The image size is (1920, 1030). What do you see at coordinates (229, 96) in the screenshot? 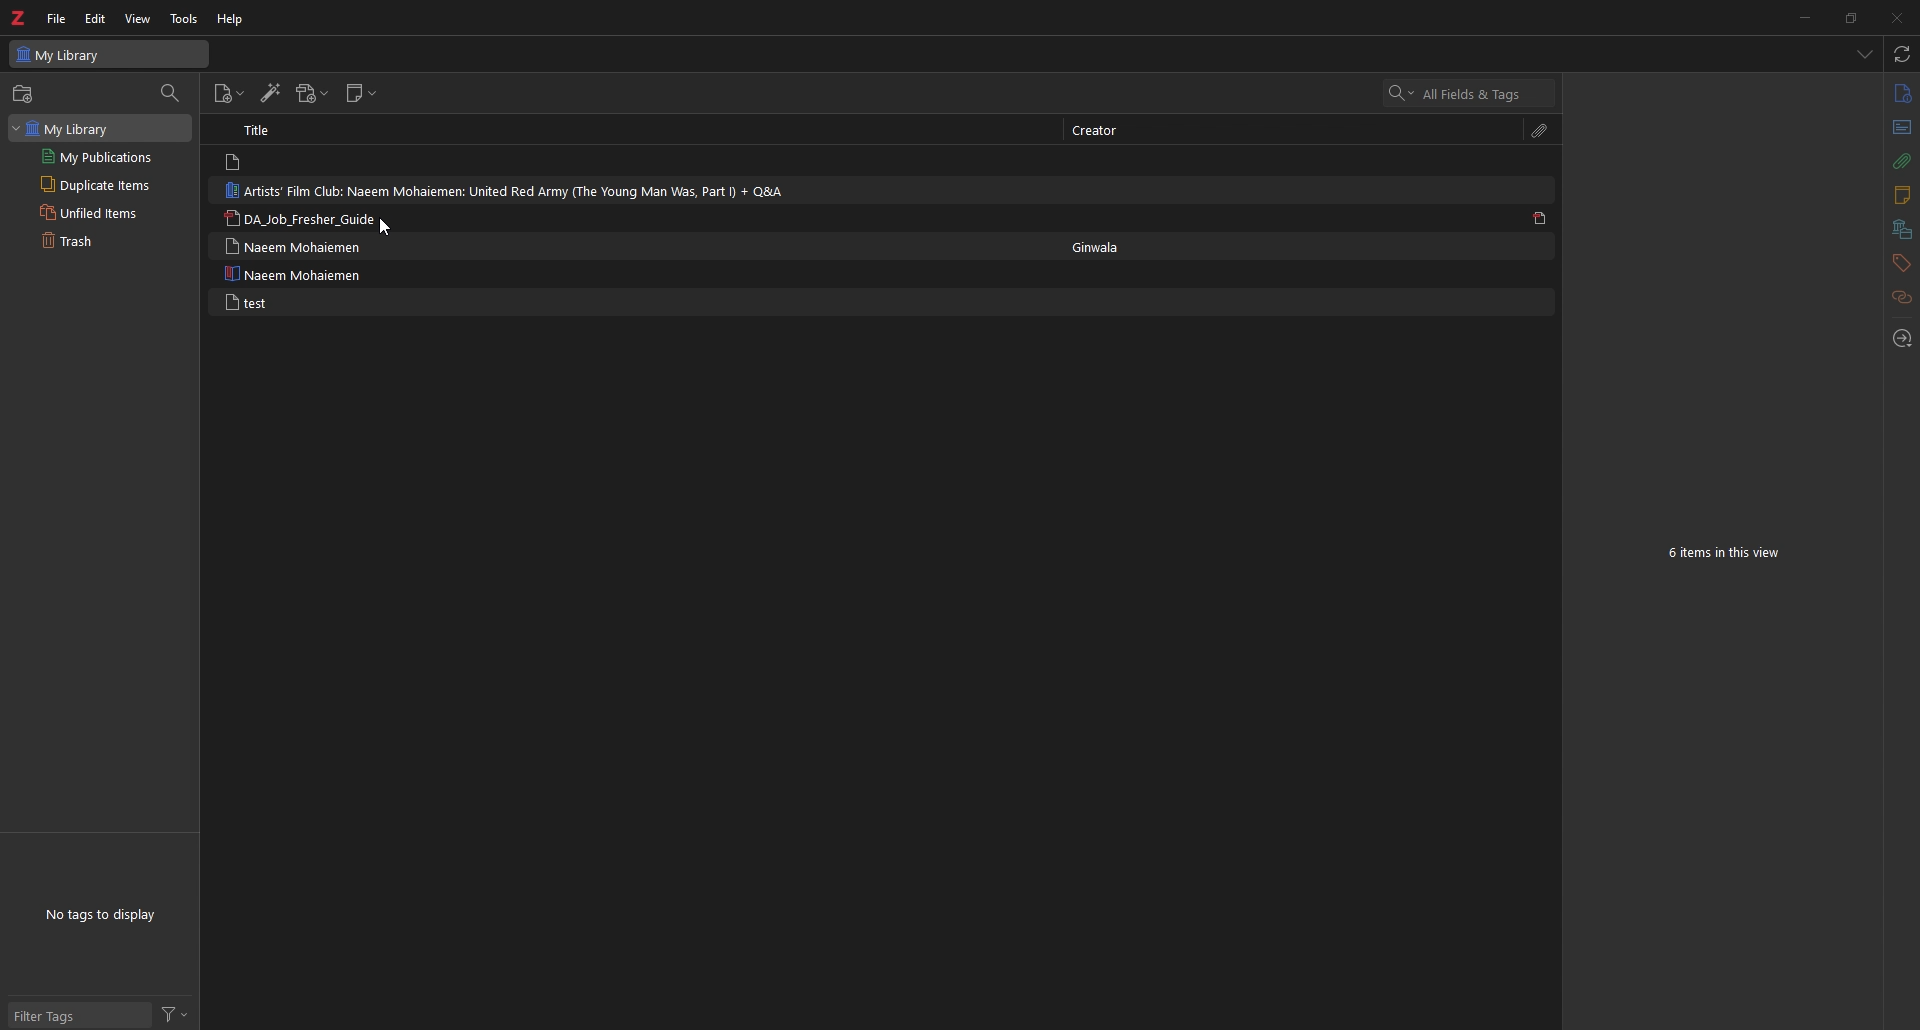
I see `new item` at bounding box center [229, 96].